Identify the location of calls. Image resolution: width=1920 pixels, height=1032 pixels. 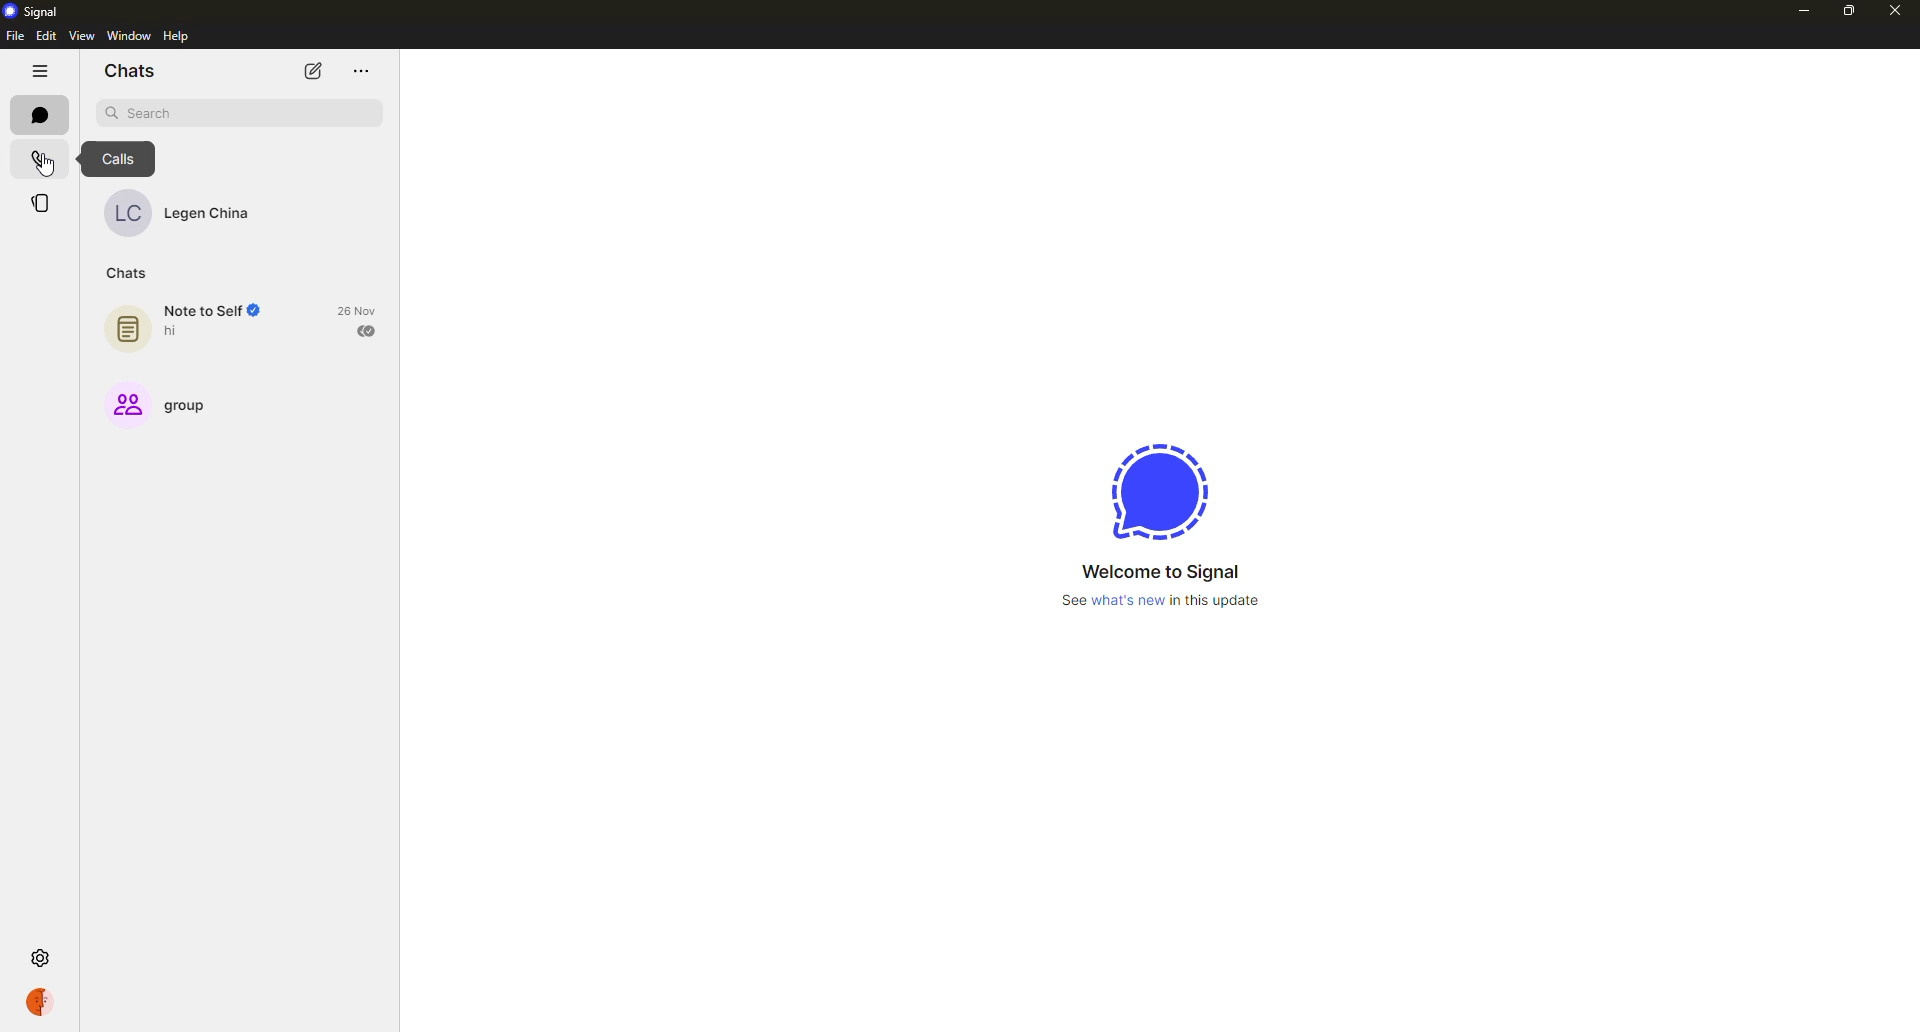
(40, 159).